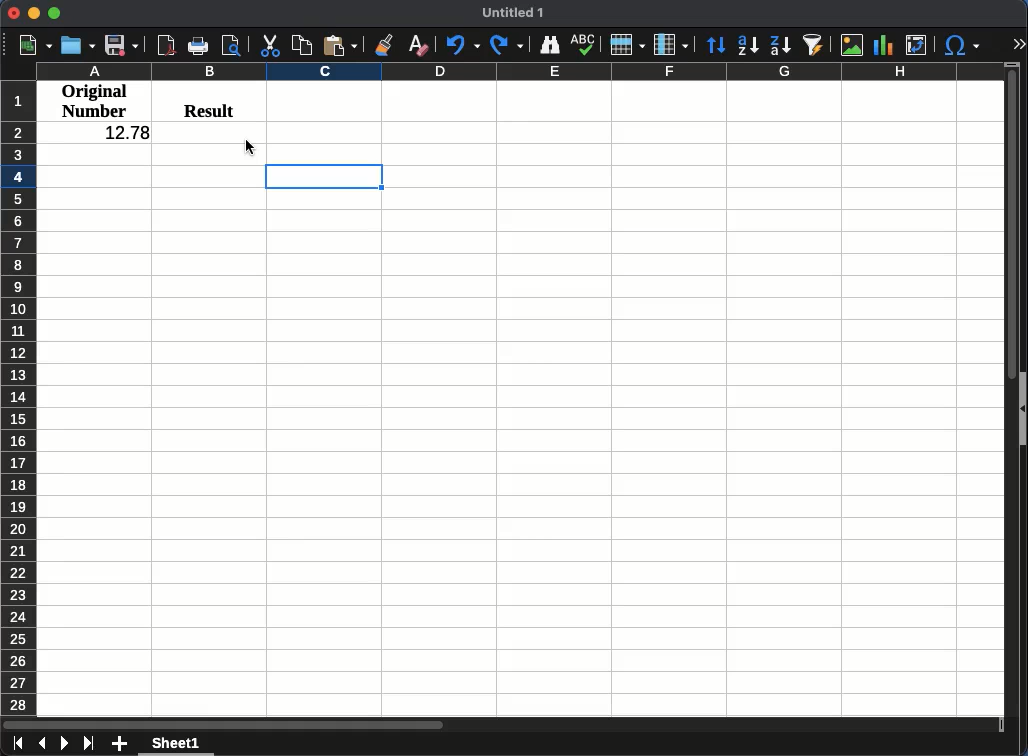  I want to click on Redo, so click(507, 46).